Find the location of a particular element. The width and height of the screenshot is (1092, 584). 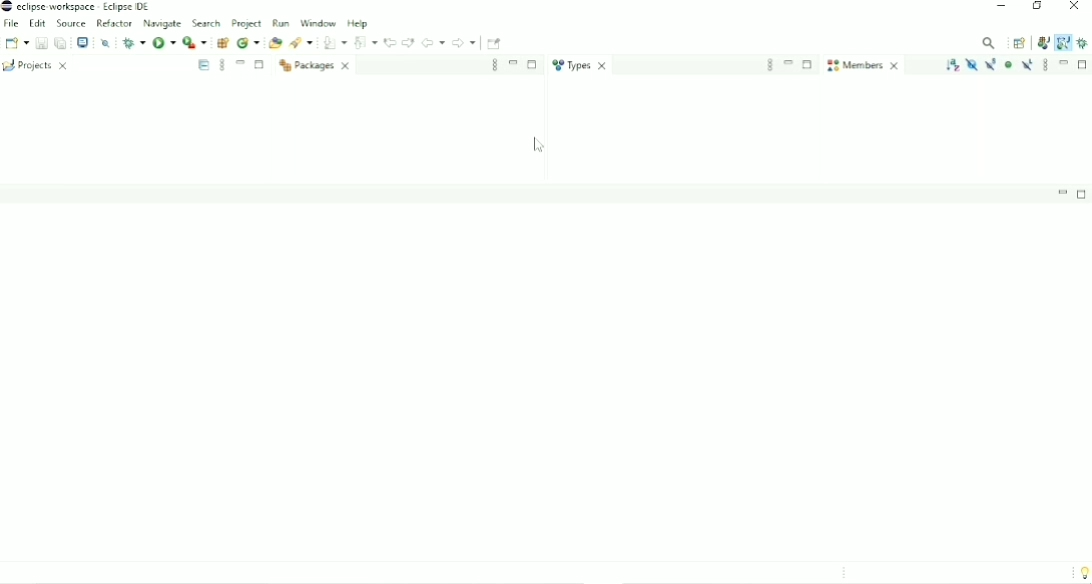

Types is located at coordinates (581, 65).